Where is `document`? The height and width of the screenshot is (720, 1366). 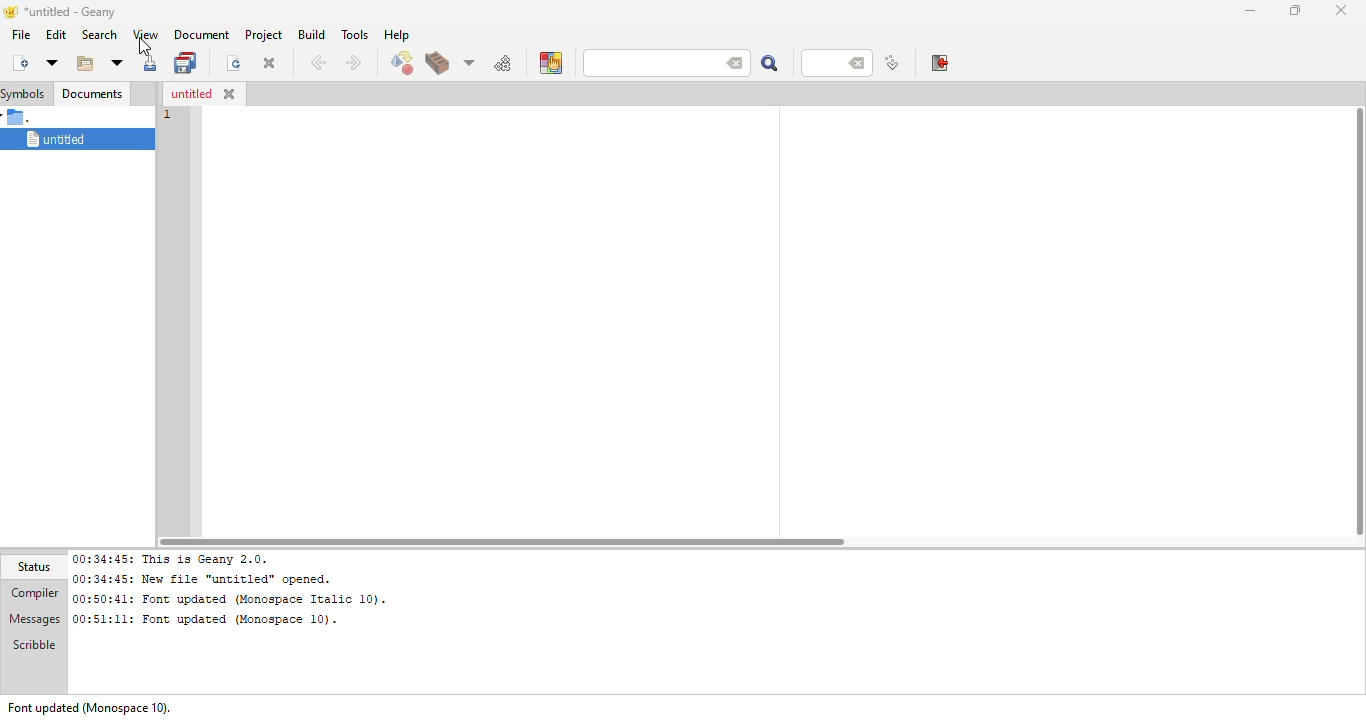
document is located at coordinates (199, 35).